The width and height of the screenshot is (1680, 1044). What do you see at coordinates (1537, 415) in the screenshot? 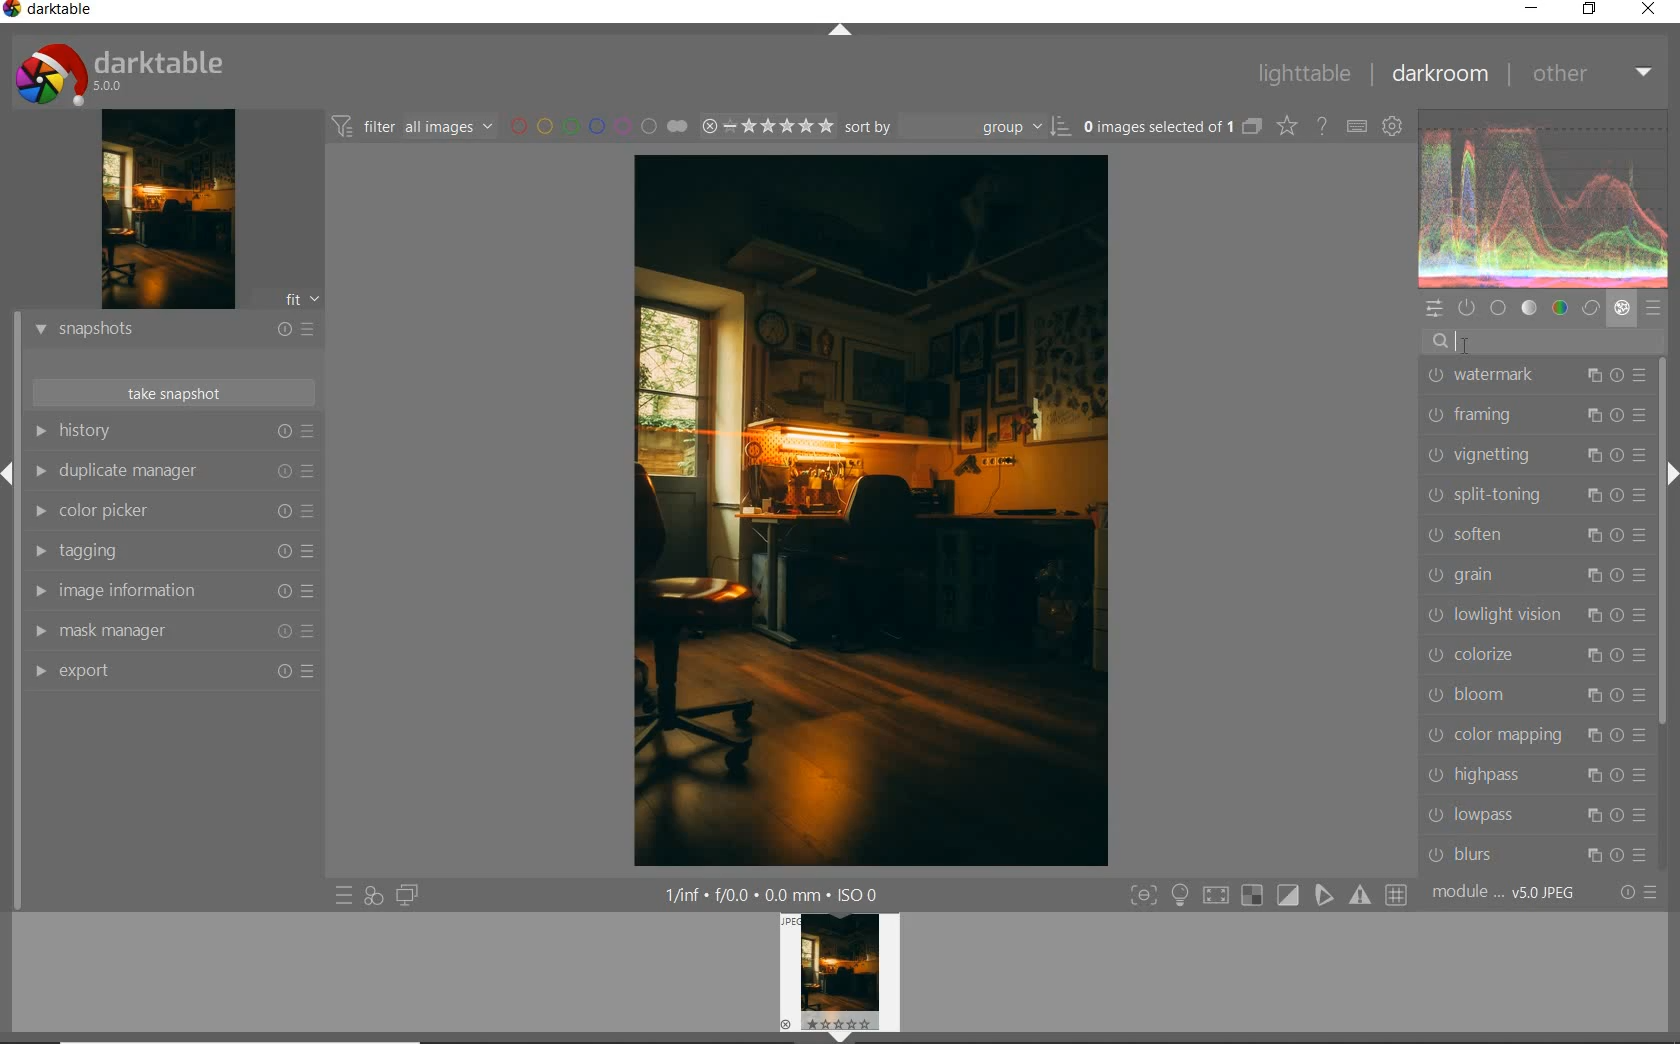
I see `framing` at bounding box center [1537, 415].